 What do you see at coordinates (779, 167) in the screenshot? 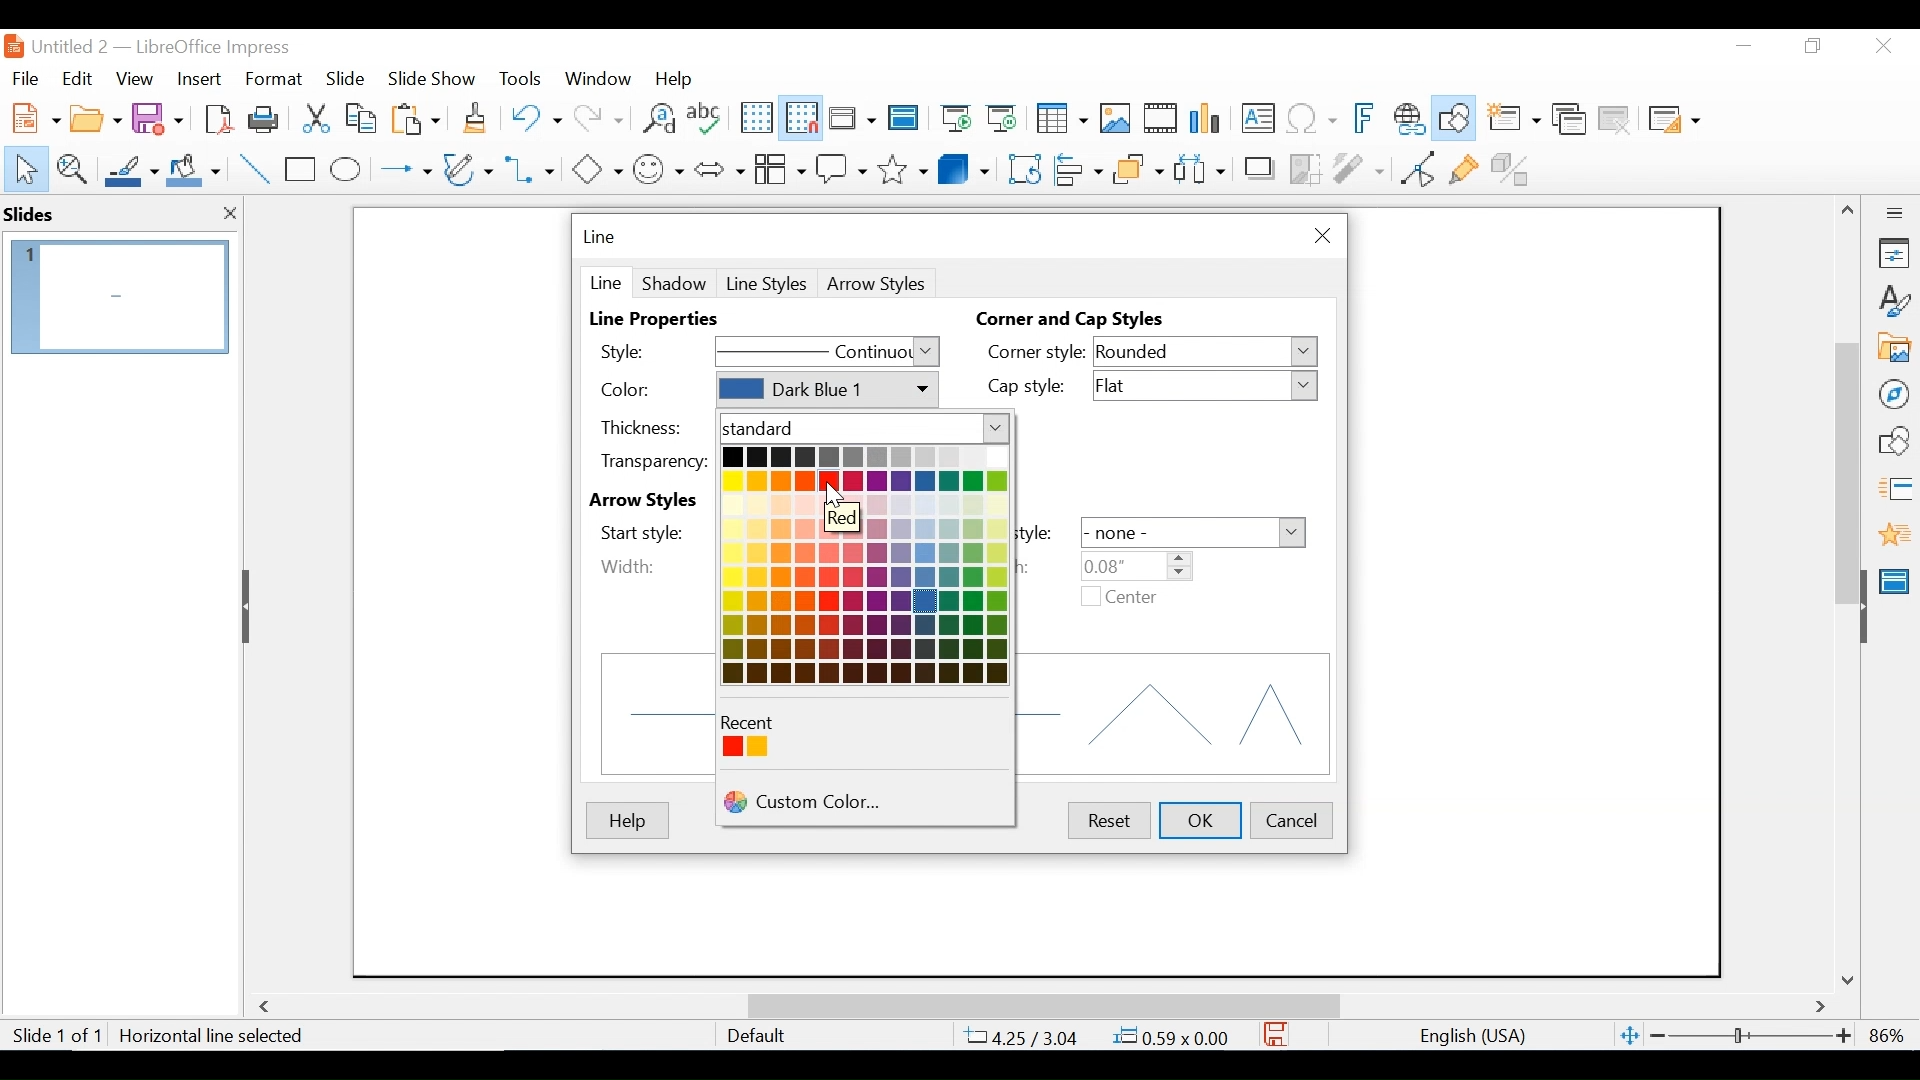
I see `` at bounding box center [779, 167].